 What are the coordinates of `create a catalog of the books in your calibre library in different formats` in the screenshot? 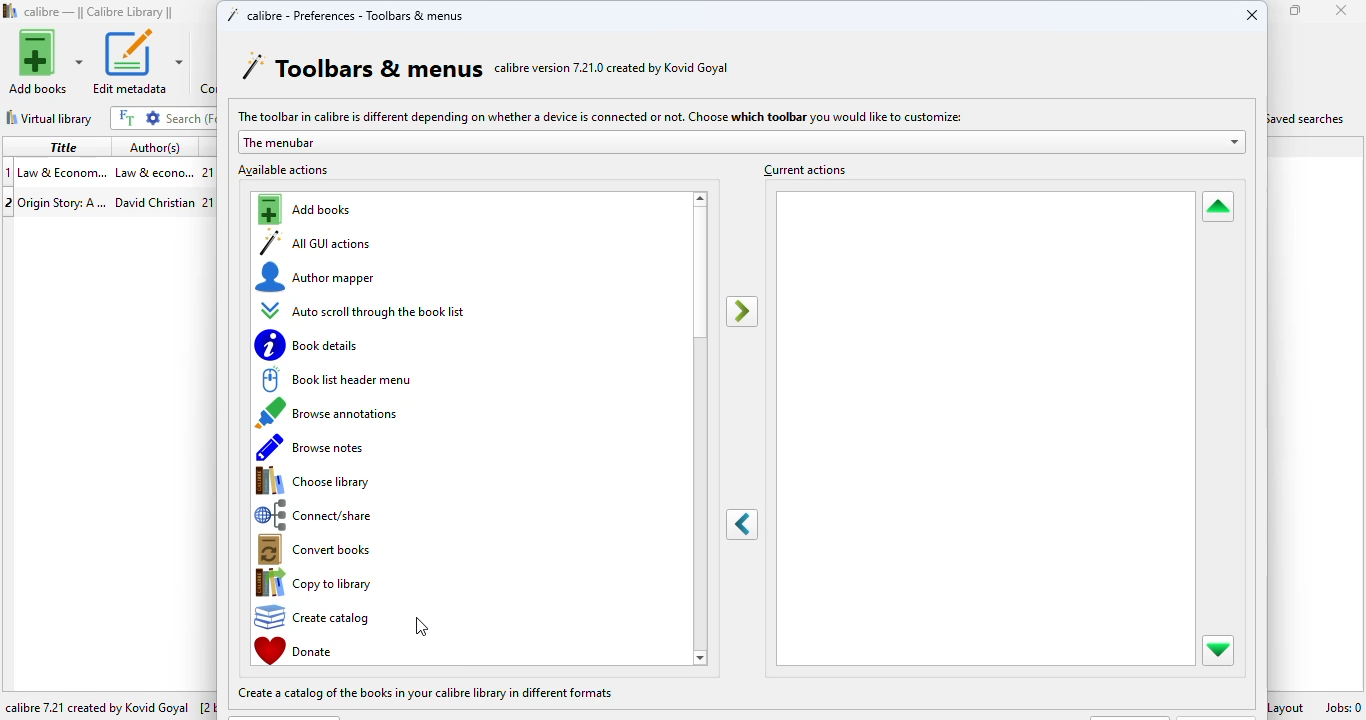 It's located at (427, 693).